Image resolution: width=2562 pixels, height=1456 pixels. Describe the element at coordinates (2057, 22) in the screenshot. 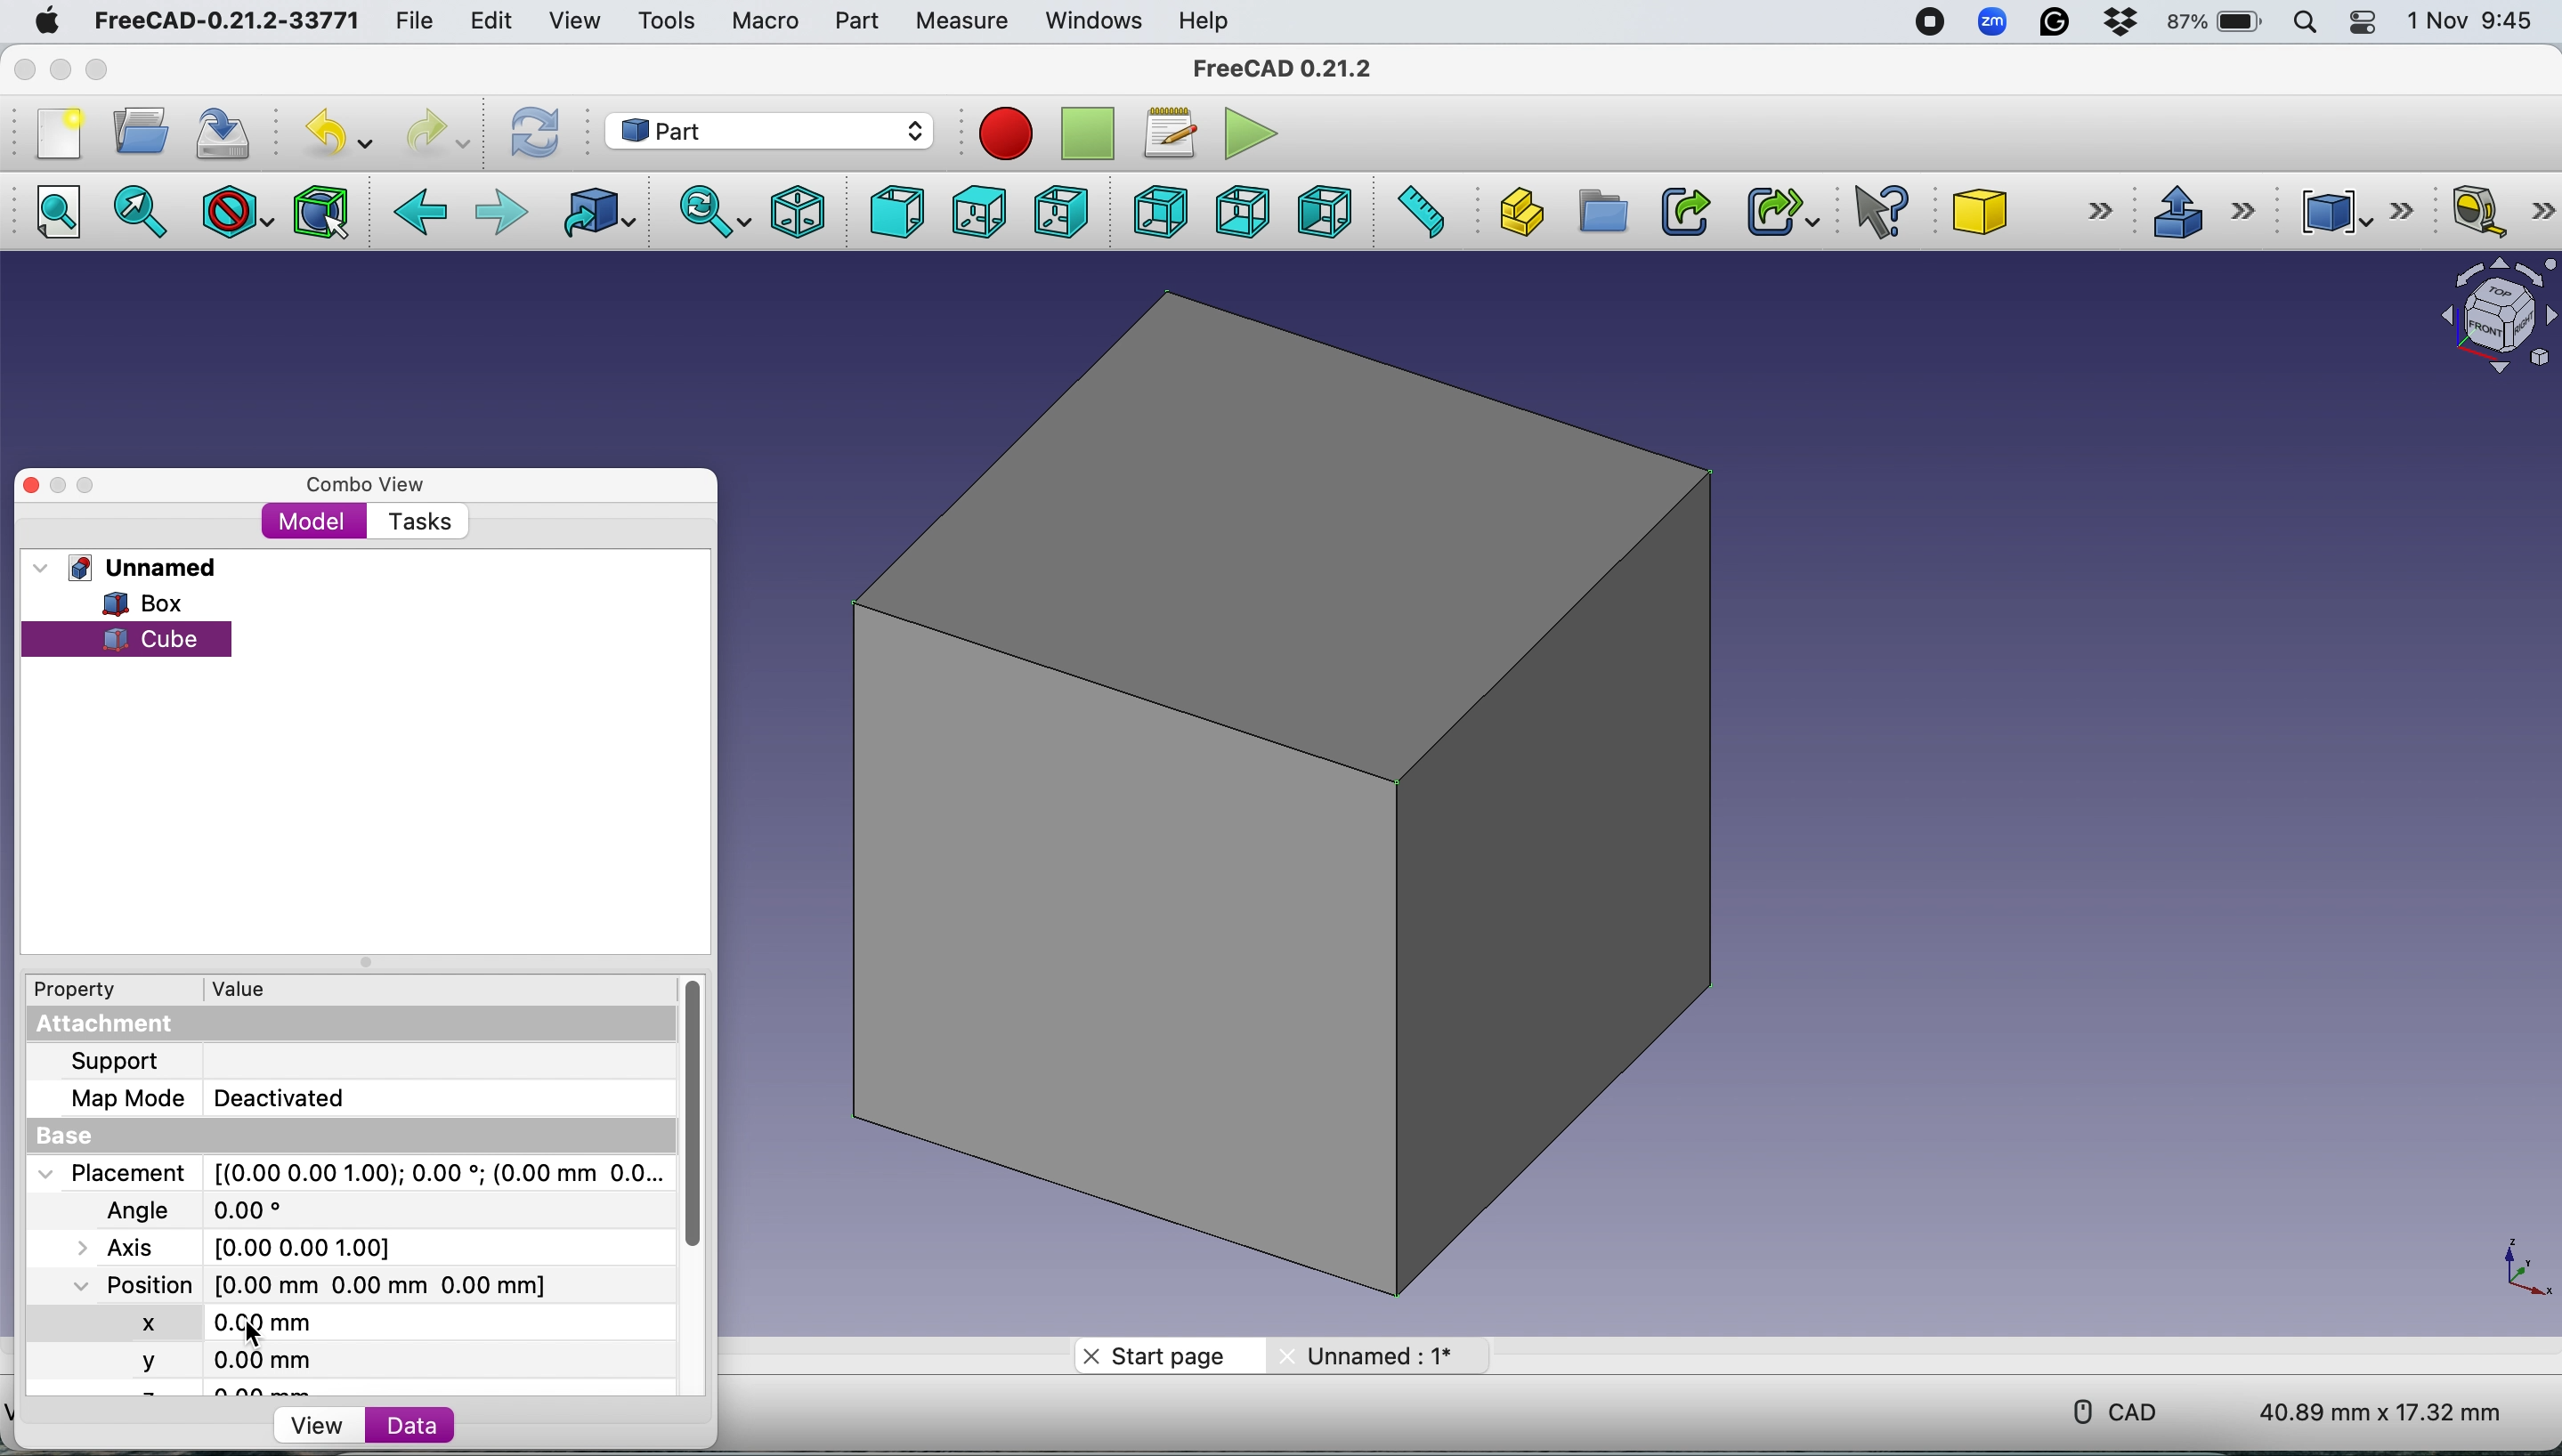

I see `Grammarly` at that location.